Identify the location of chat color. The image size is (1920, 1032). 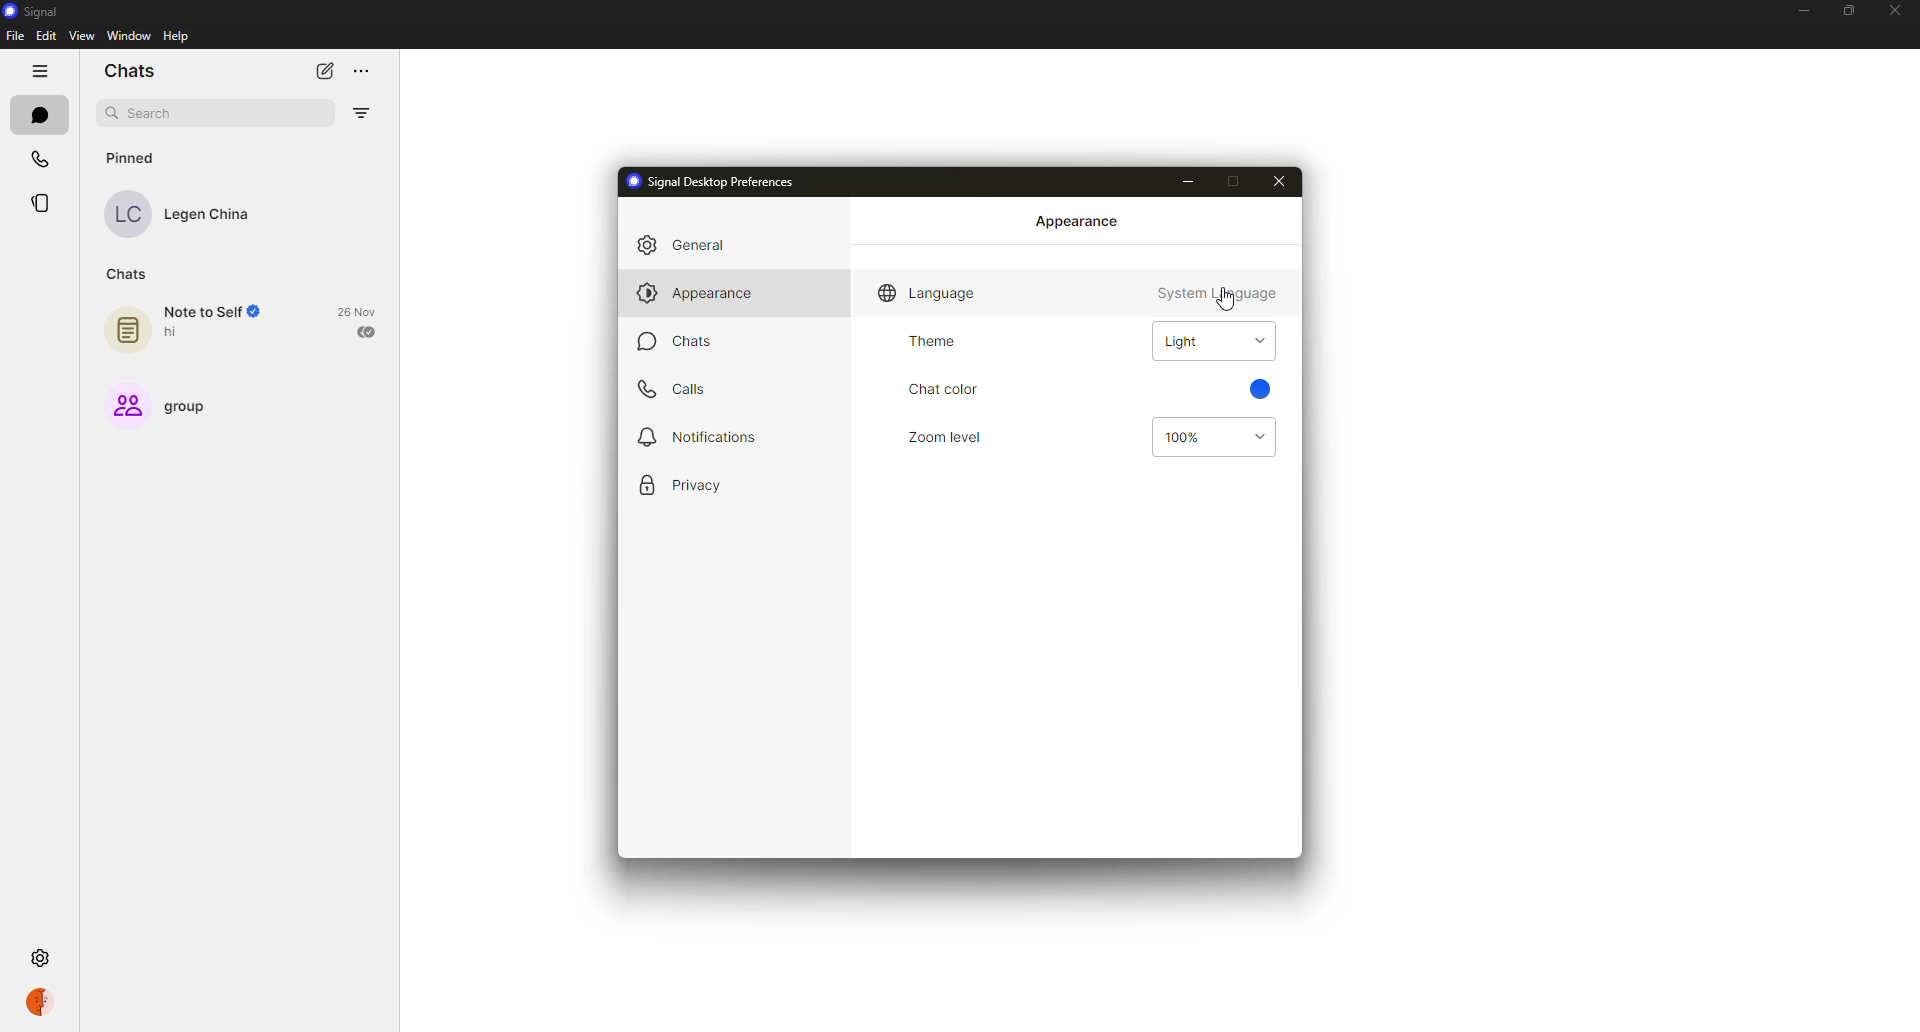
(945, 388).